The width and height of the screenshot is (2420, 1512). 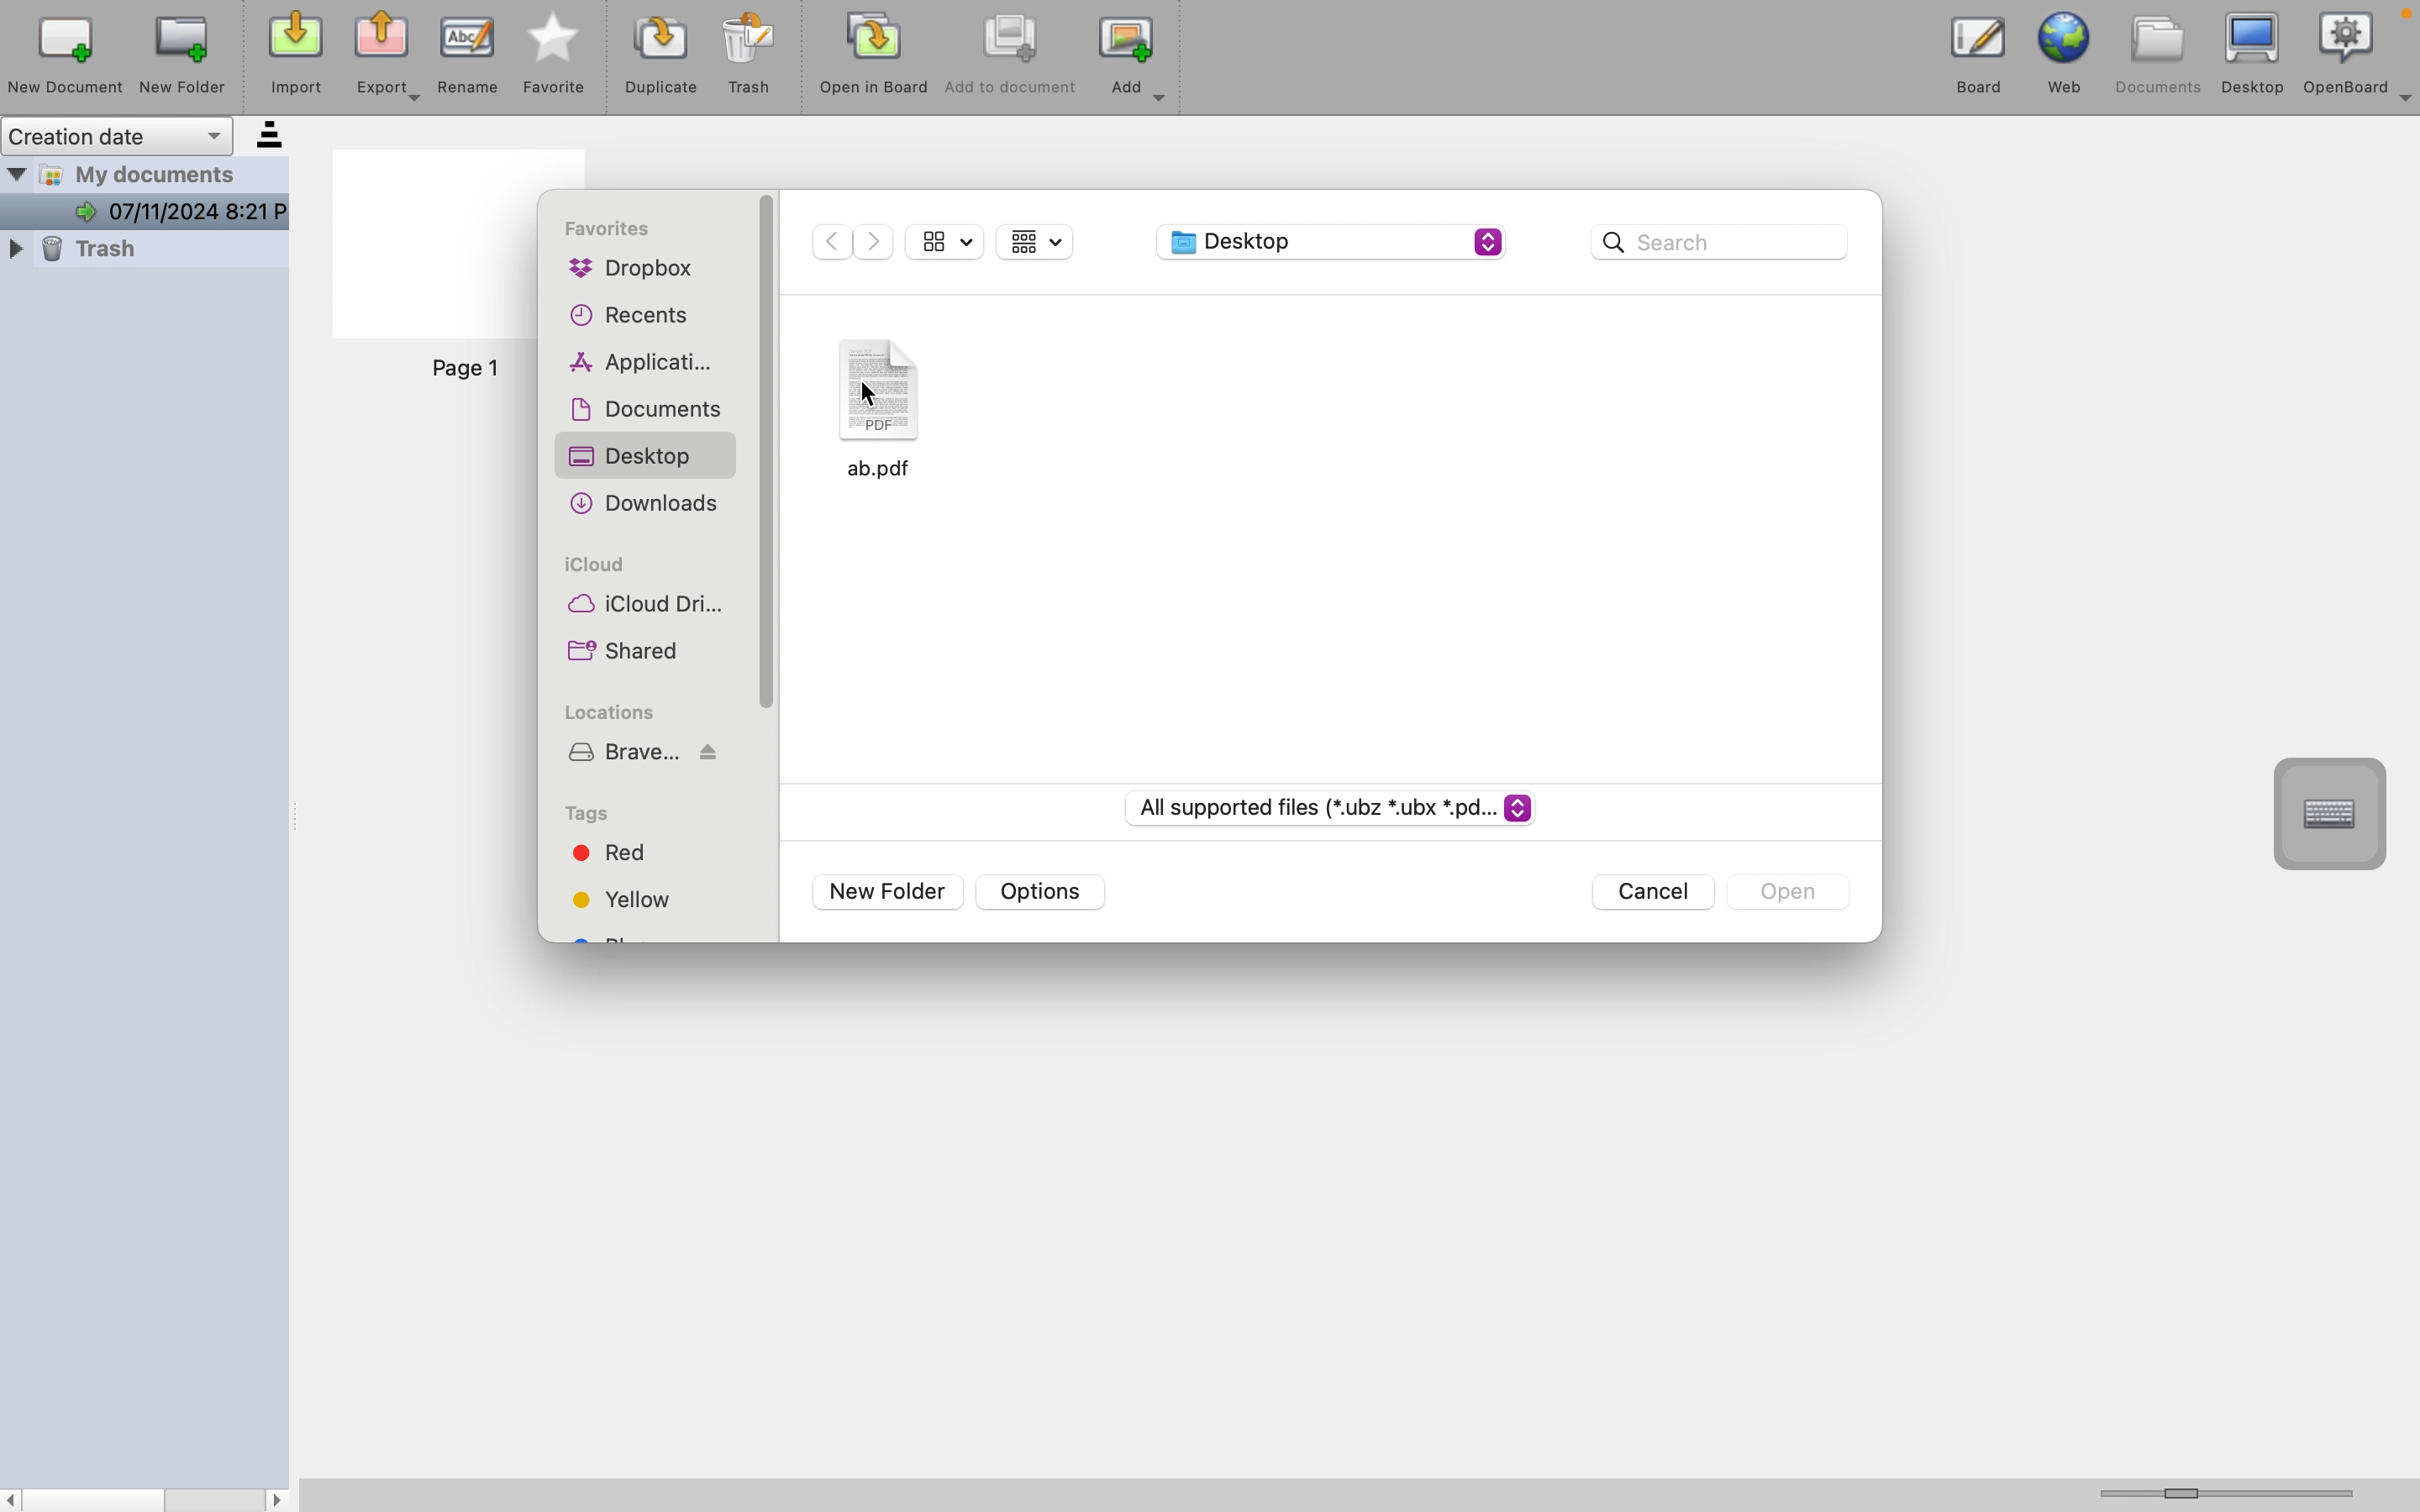 What do you see at coordinates (604, 564) in the screenshot?
I see `icloud` at bounding box center [604, 564].